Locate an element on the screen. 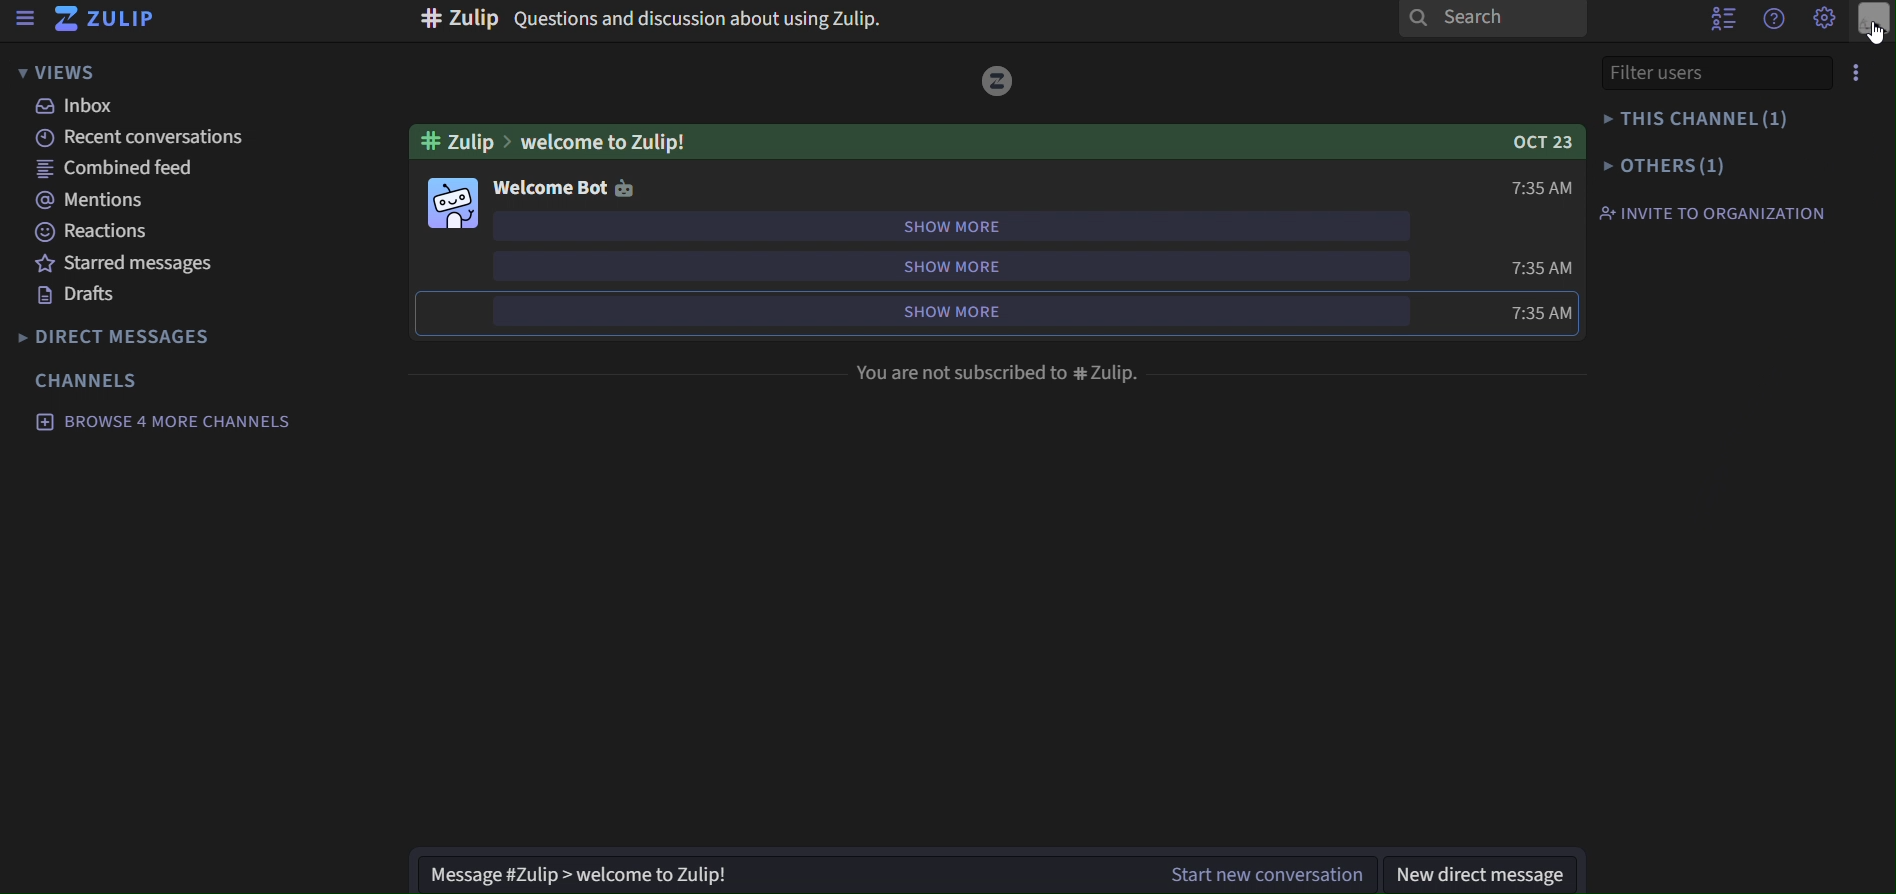 The image size is (1896, 894). recent conversations is located at coordinates (155, 140).